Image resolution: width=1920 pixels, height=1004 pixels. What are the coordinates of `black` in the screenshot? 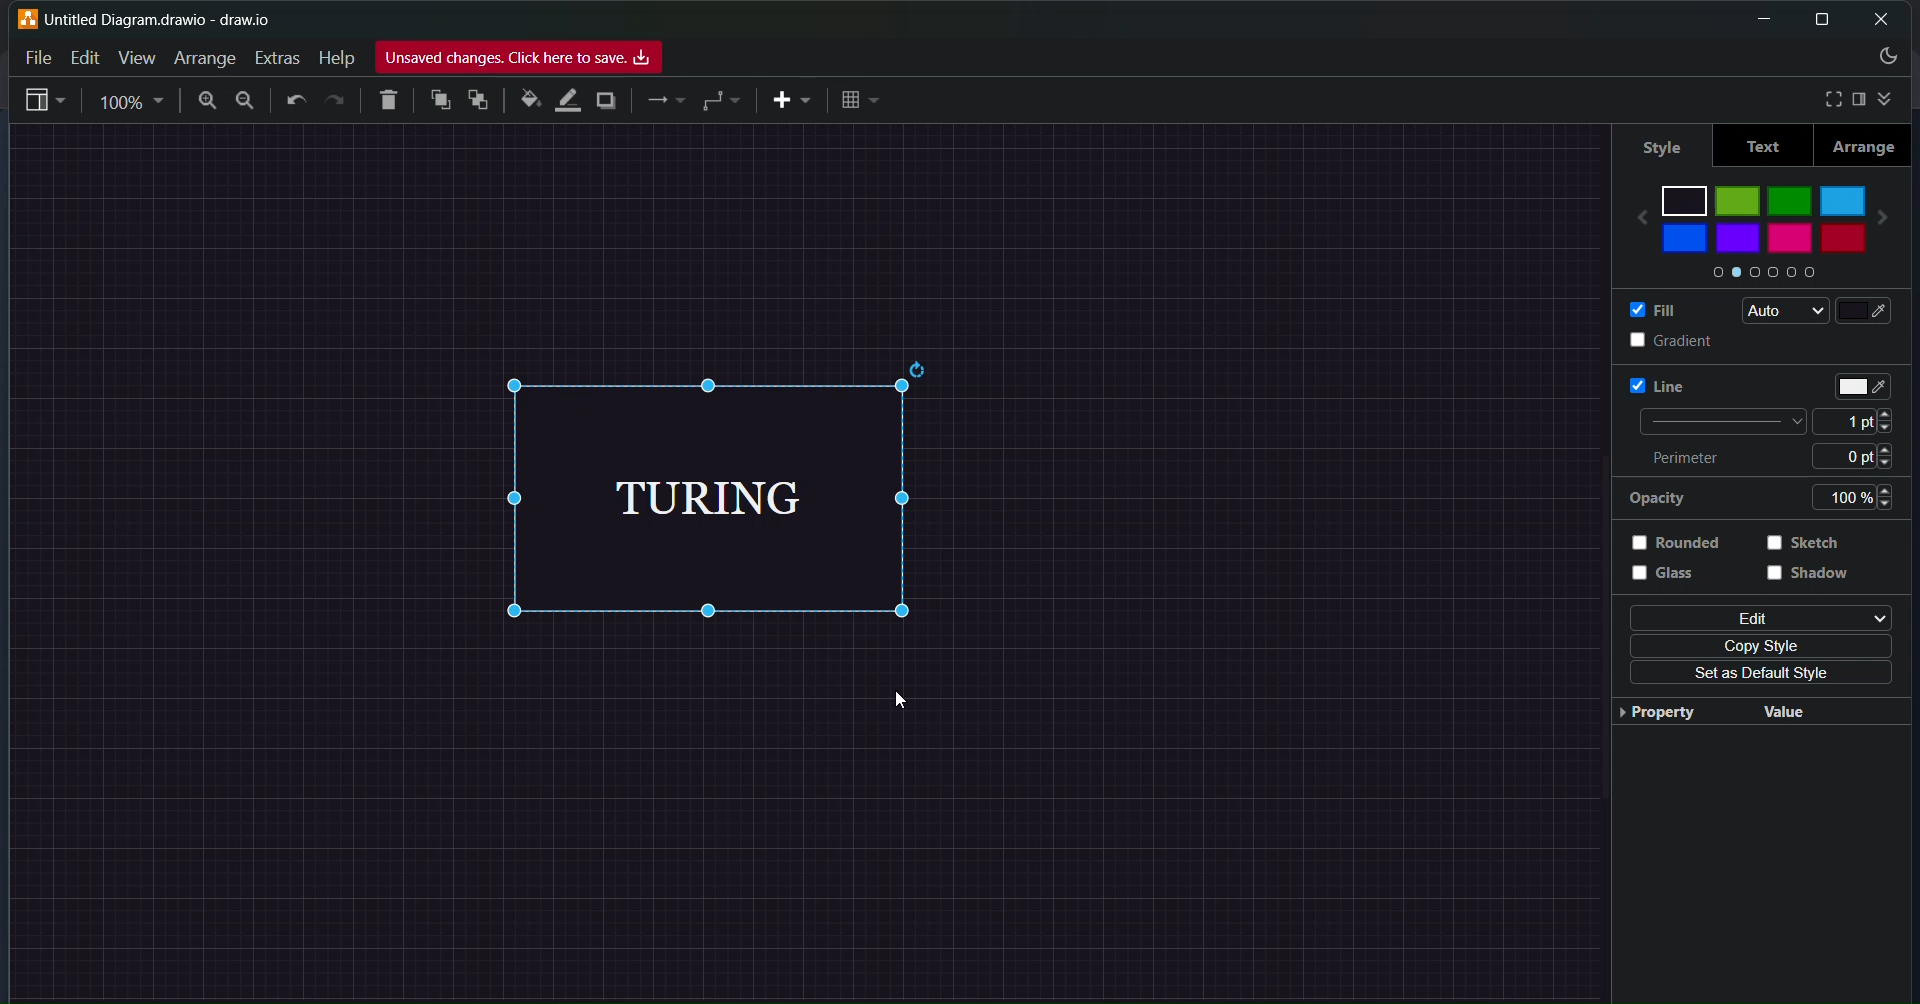 It's located at (1685, 197).